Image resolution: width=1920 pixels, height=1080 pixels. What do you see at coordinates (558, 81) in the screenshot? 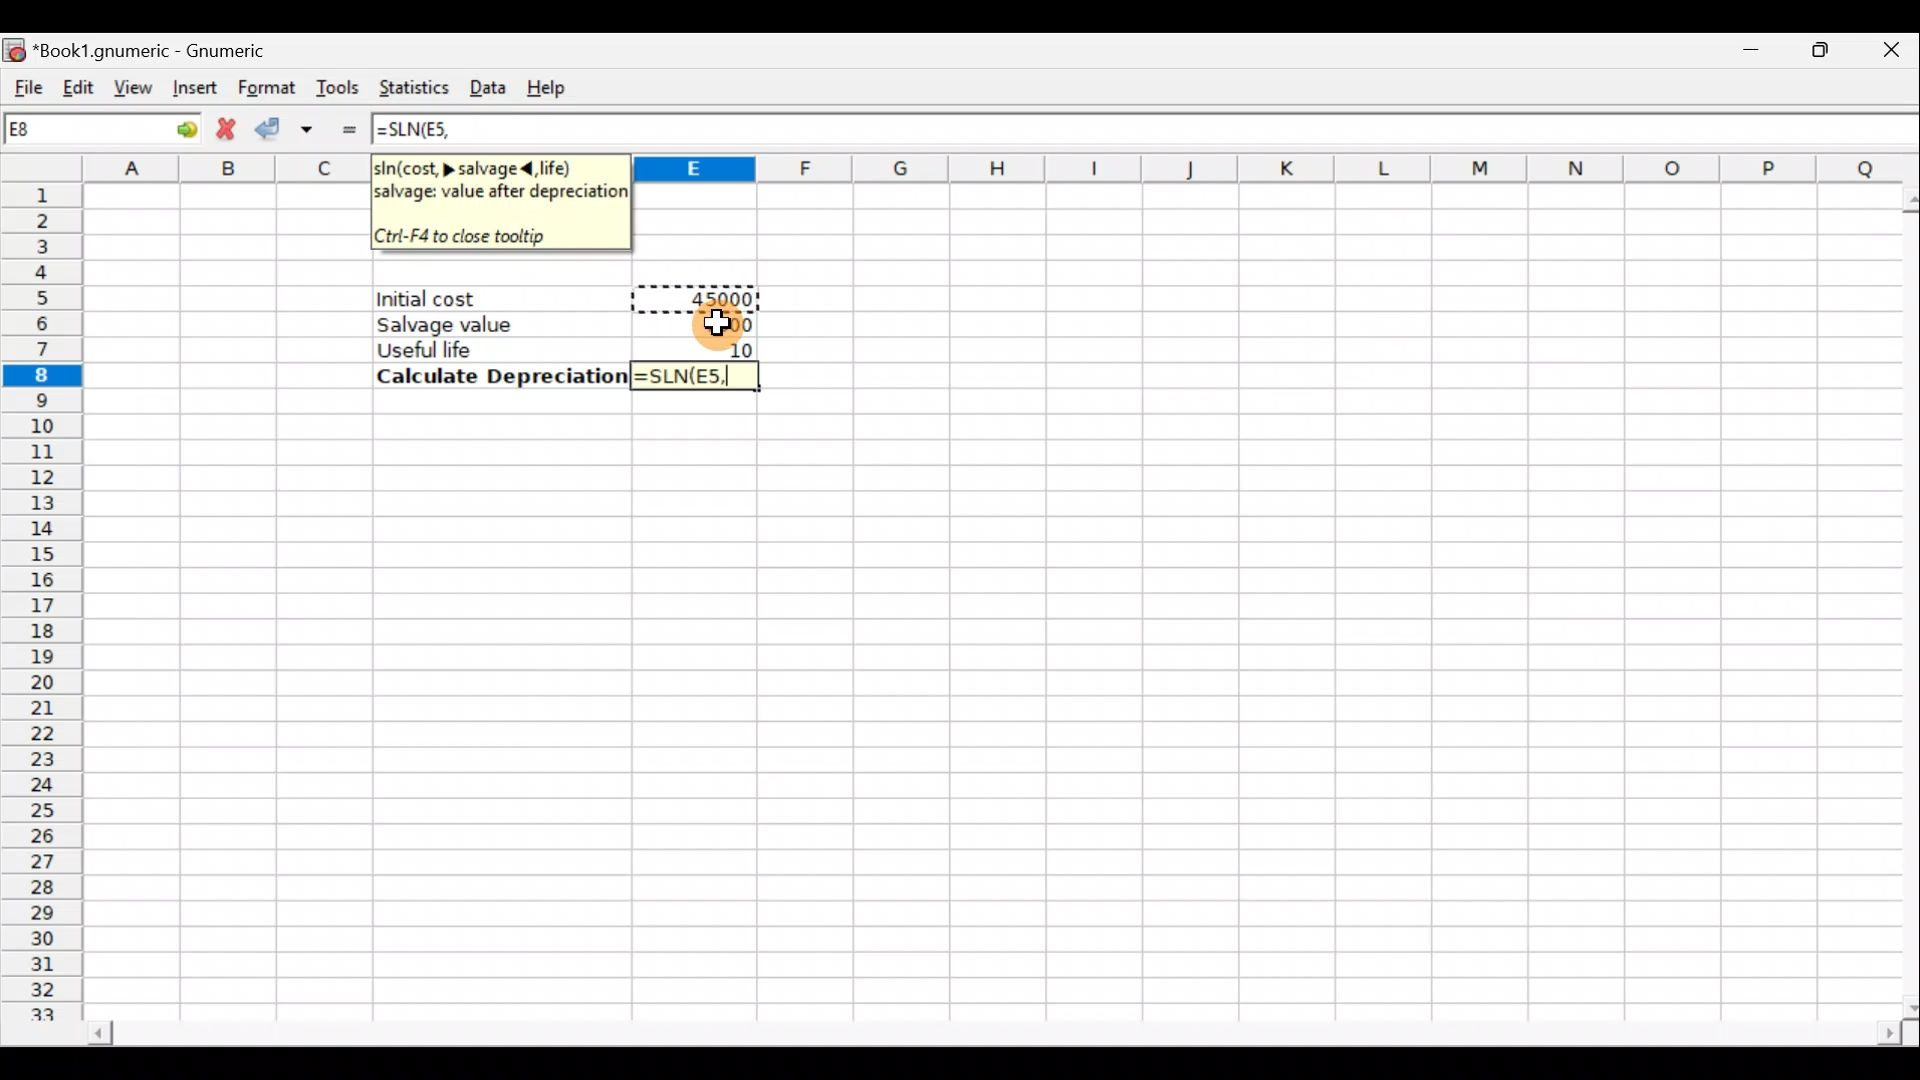
I see `Help` at bounding box center [558, 81].